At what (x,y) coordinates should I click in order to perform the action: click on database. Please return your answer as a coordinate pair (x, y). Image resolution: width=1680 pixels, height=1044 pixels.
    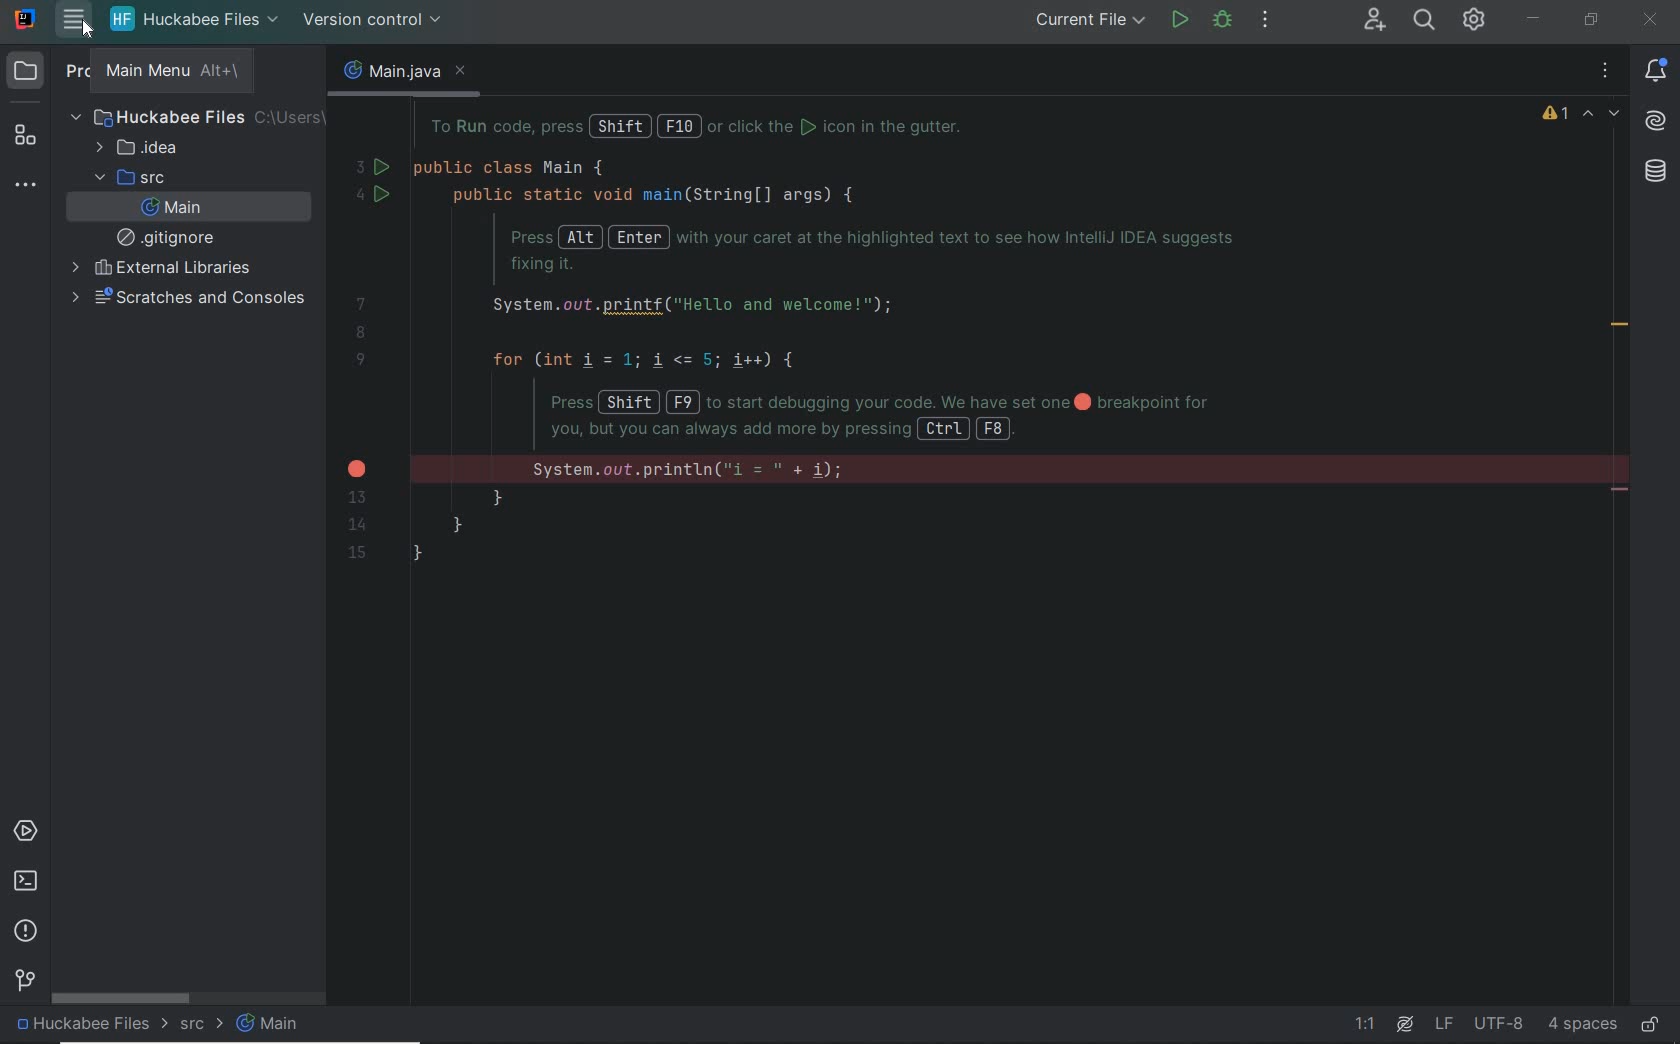
    Looking at the image, I should click on (1655, 173).